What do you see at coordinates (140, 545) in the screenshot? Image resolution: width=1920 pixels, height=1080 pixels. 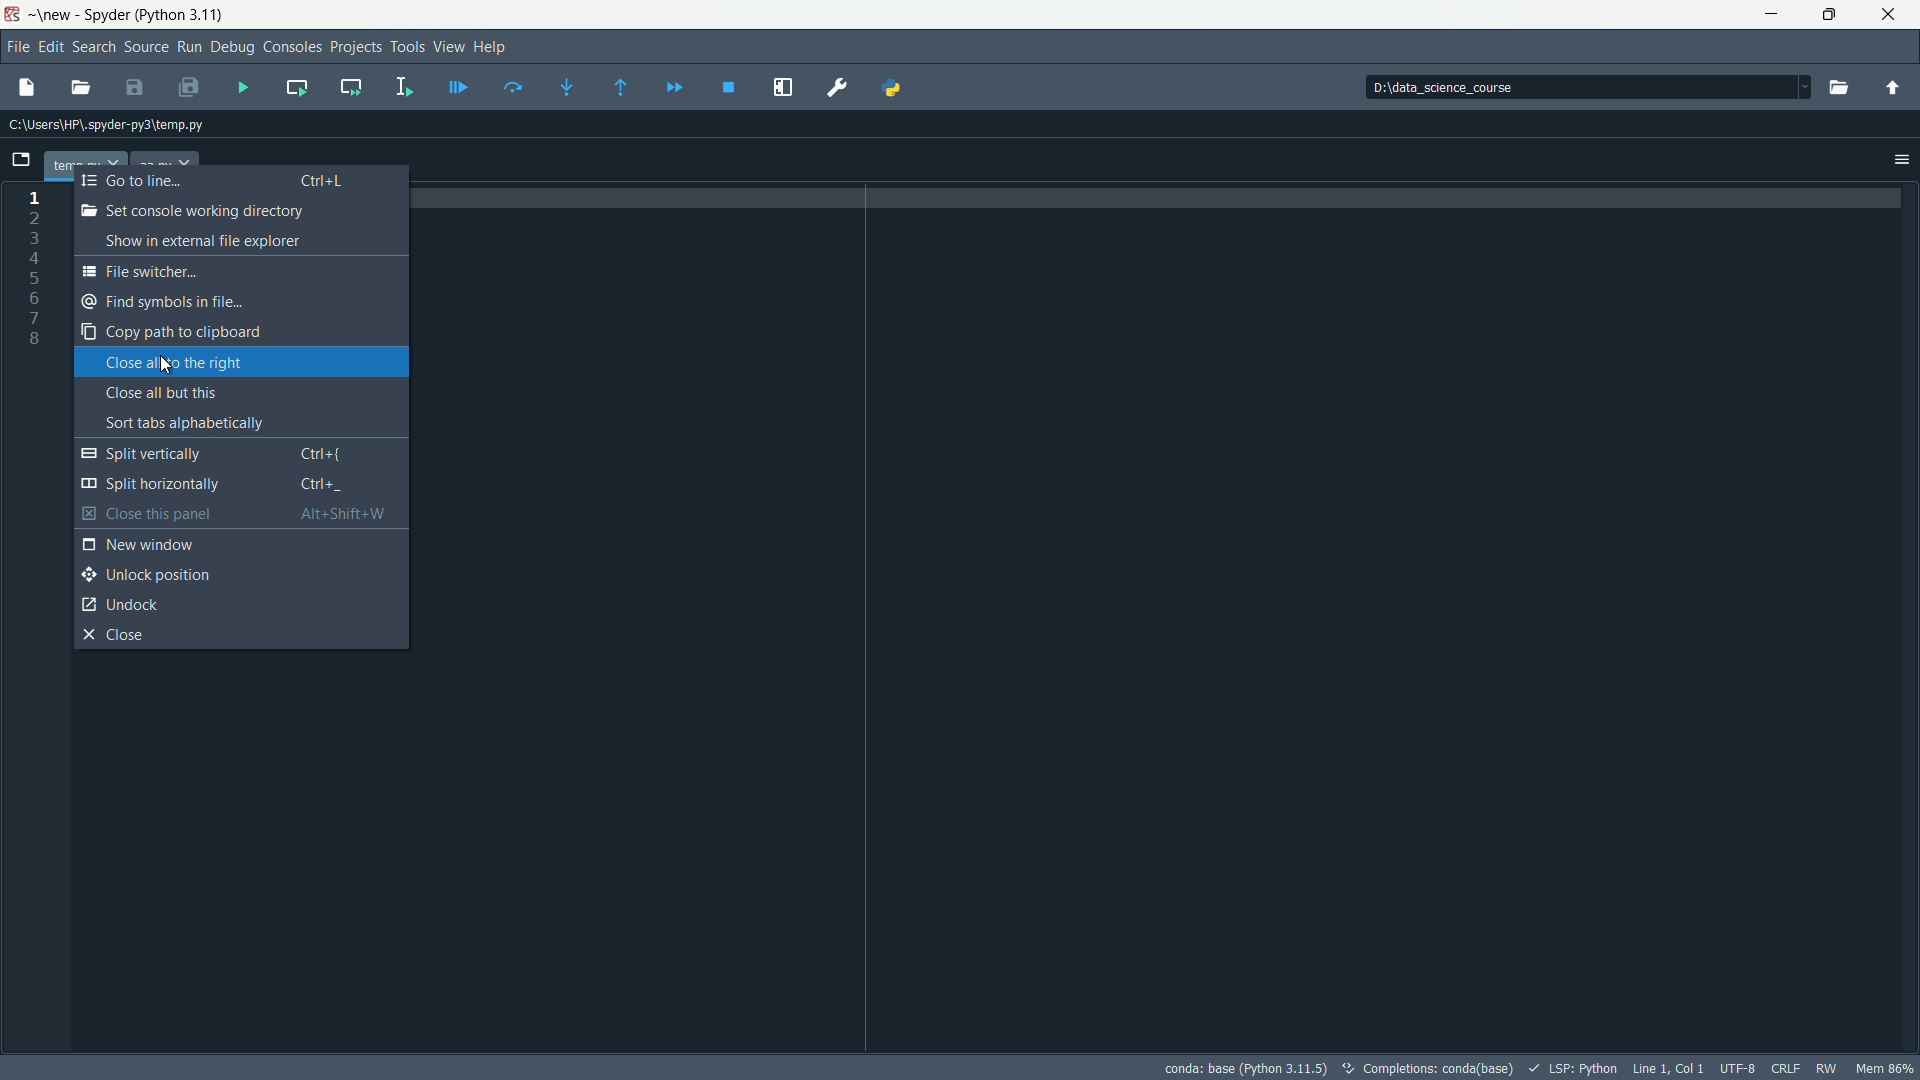 I see `new window` at bounding box center [140, 545].